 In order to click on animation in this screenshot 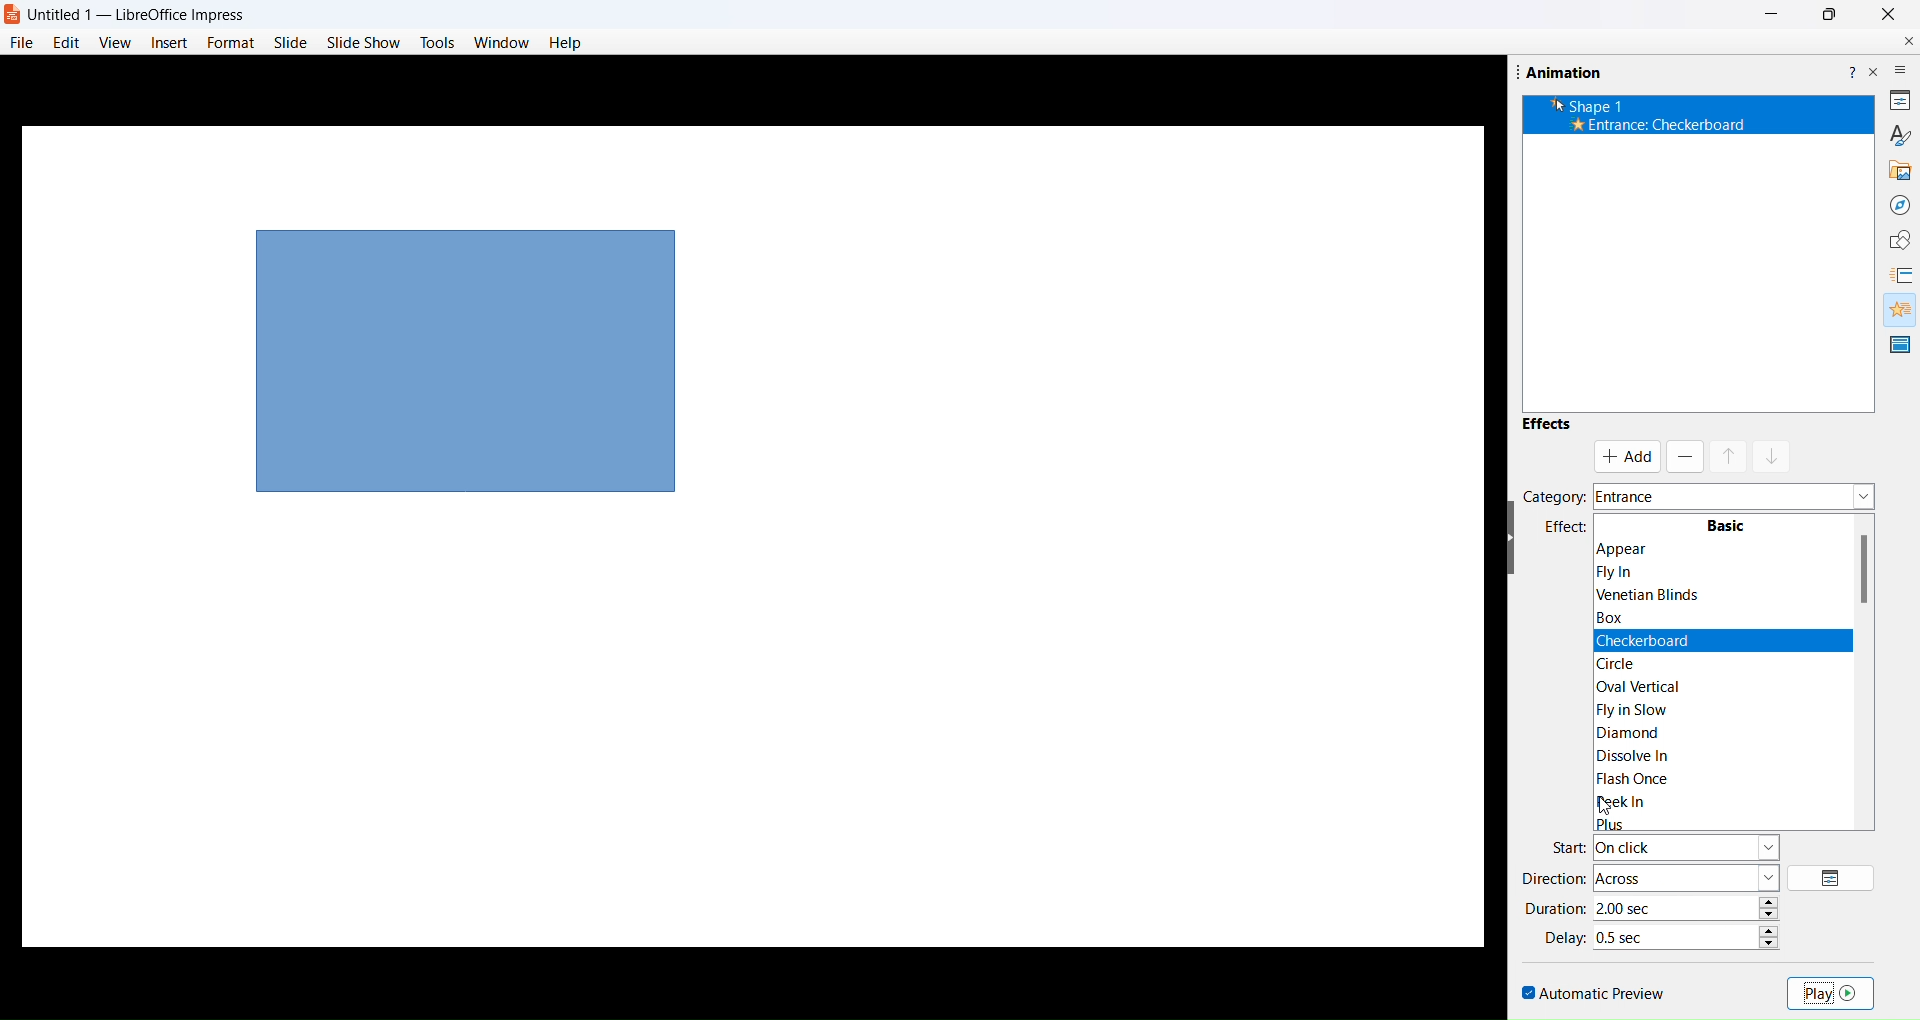, I will do `click(1557, 71)`.